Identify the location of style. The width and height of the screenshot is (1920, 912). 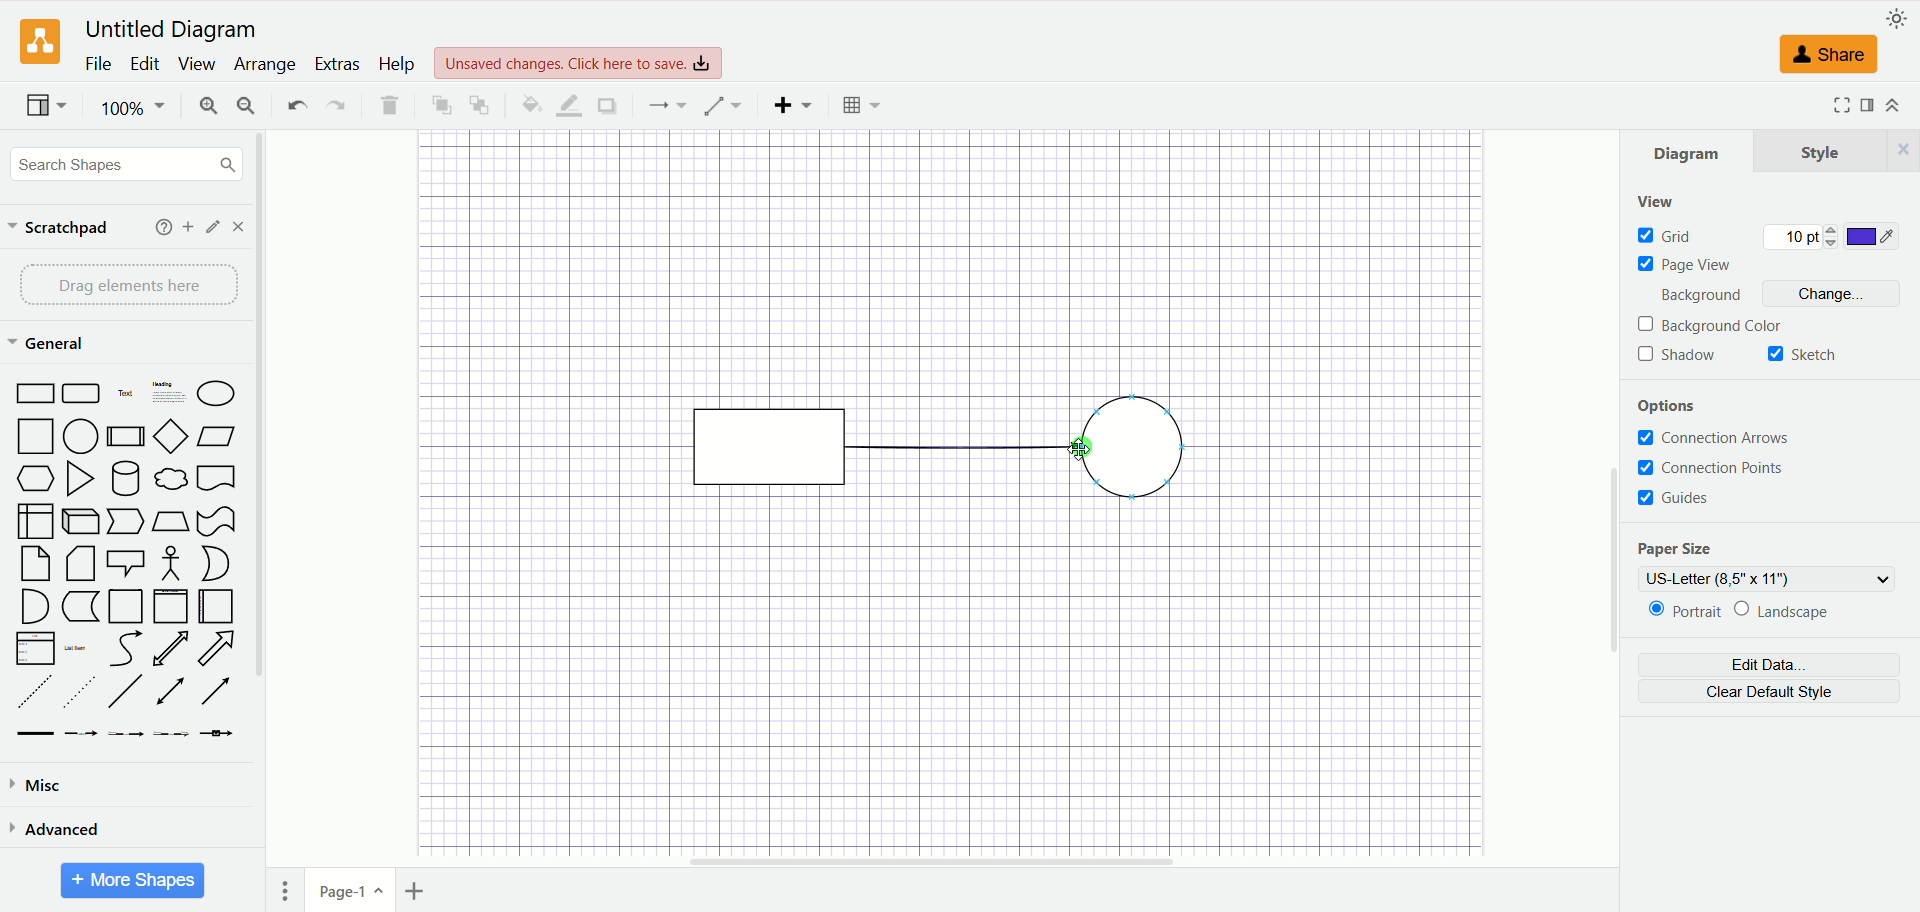
(1837, 150).